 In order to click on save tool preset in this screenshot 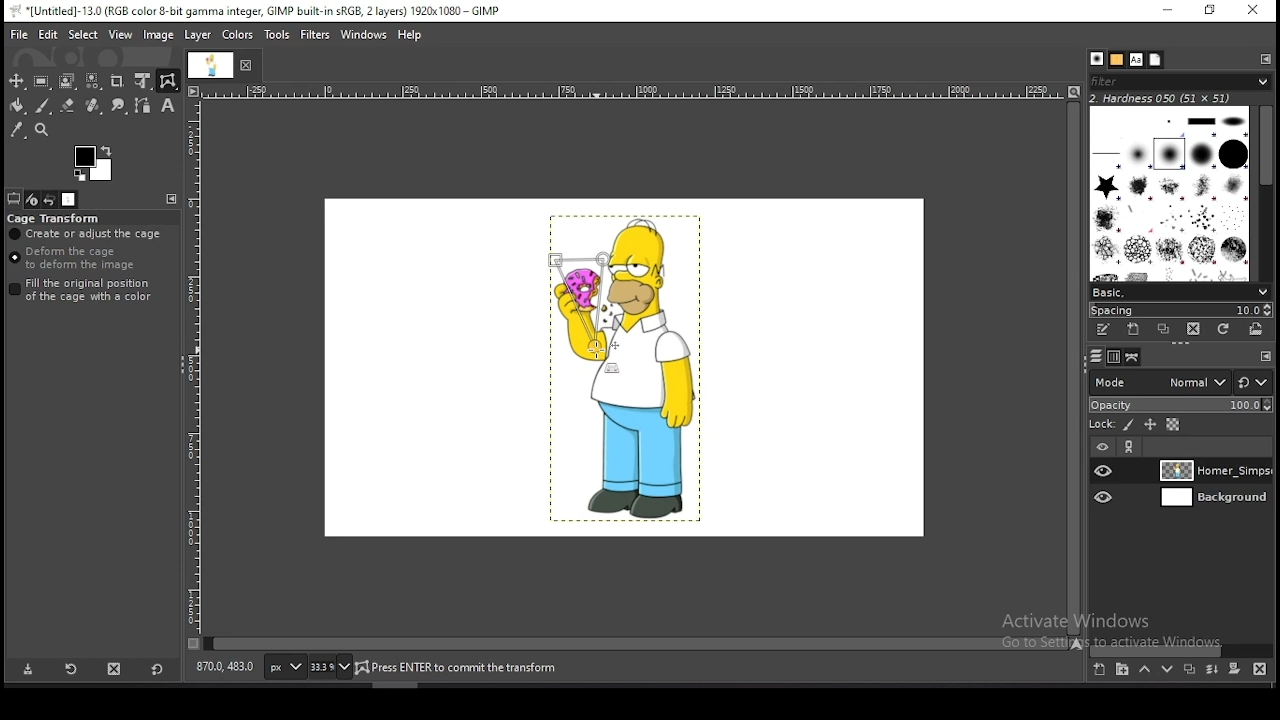, I will do `click(28, 670)`.